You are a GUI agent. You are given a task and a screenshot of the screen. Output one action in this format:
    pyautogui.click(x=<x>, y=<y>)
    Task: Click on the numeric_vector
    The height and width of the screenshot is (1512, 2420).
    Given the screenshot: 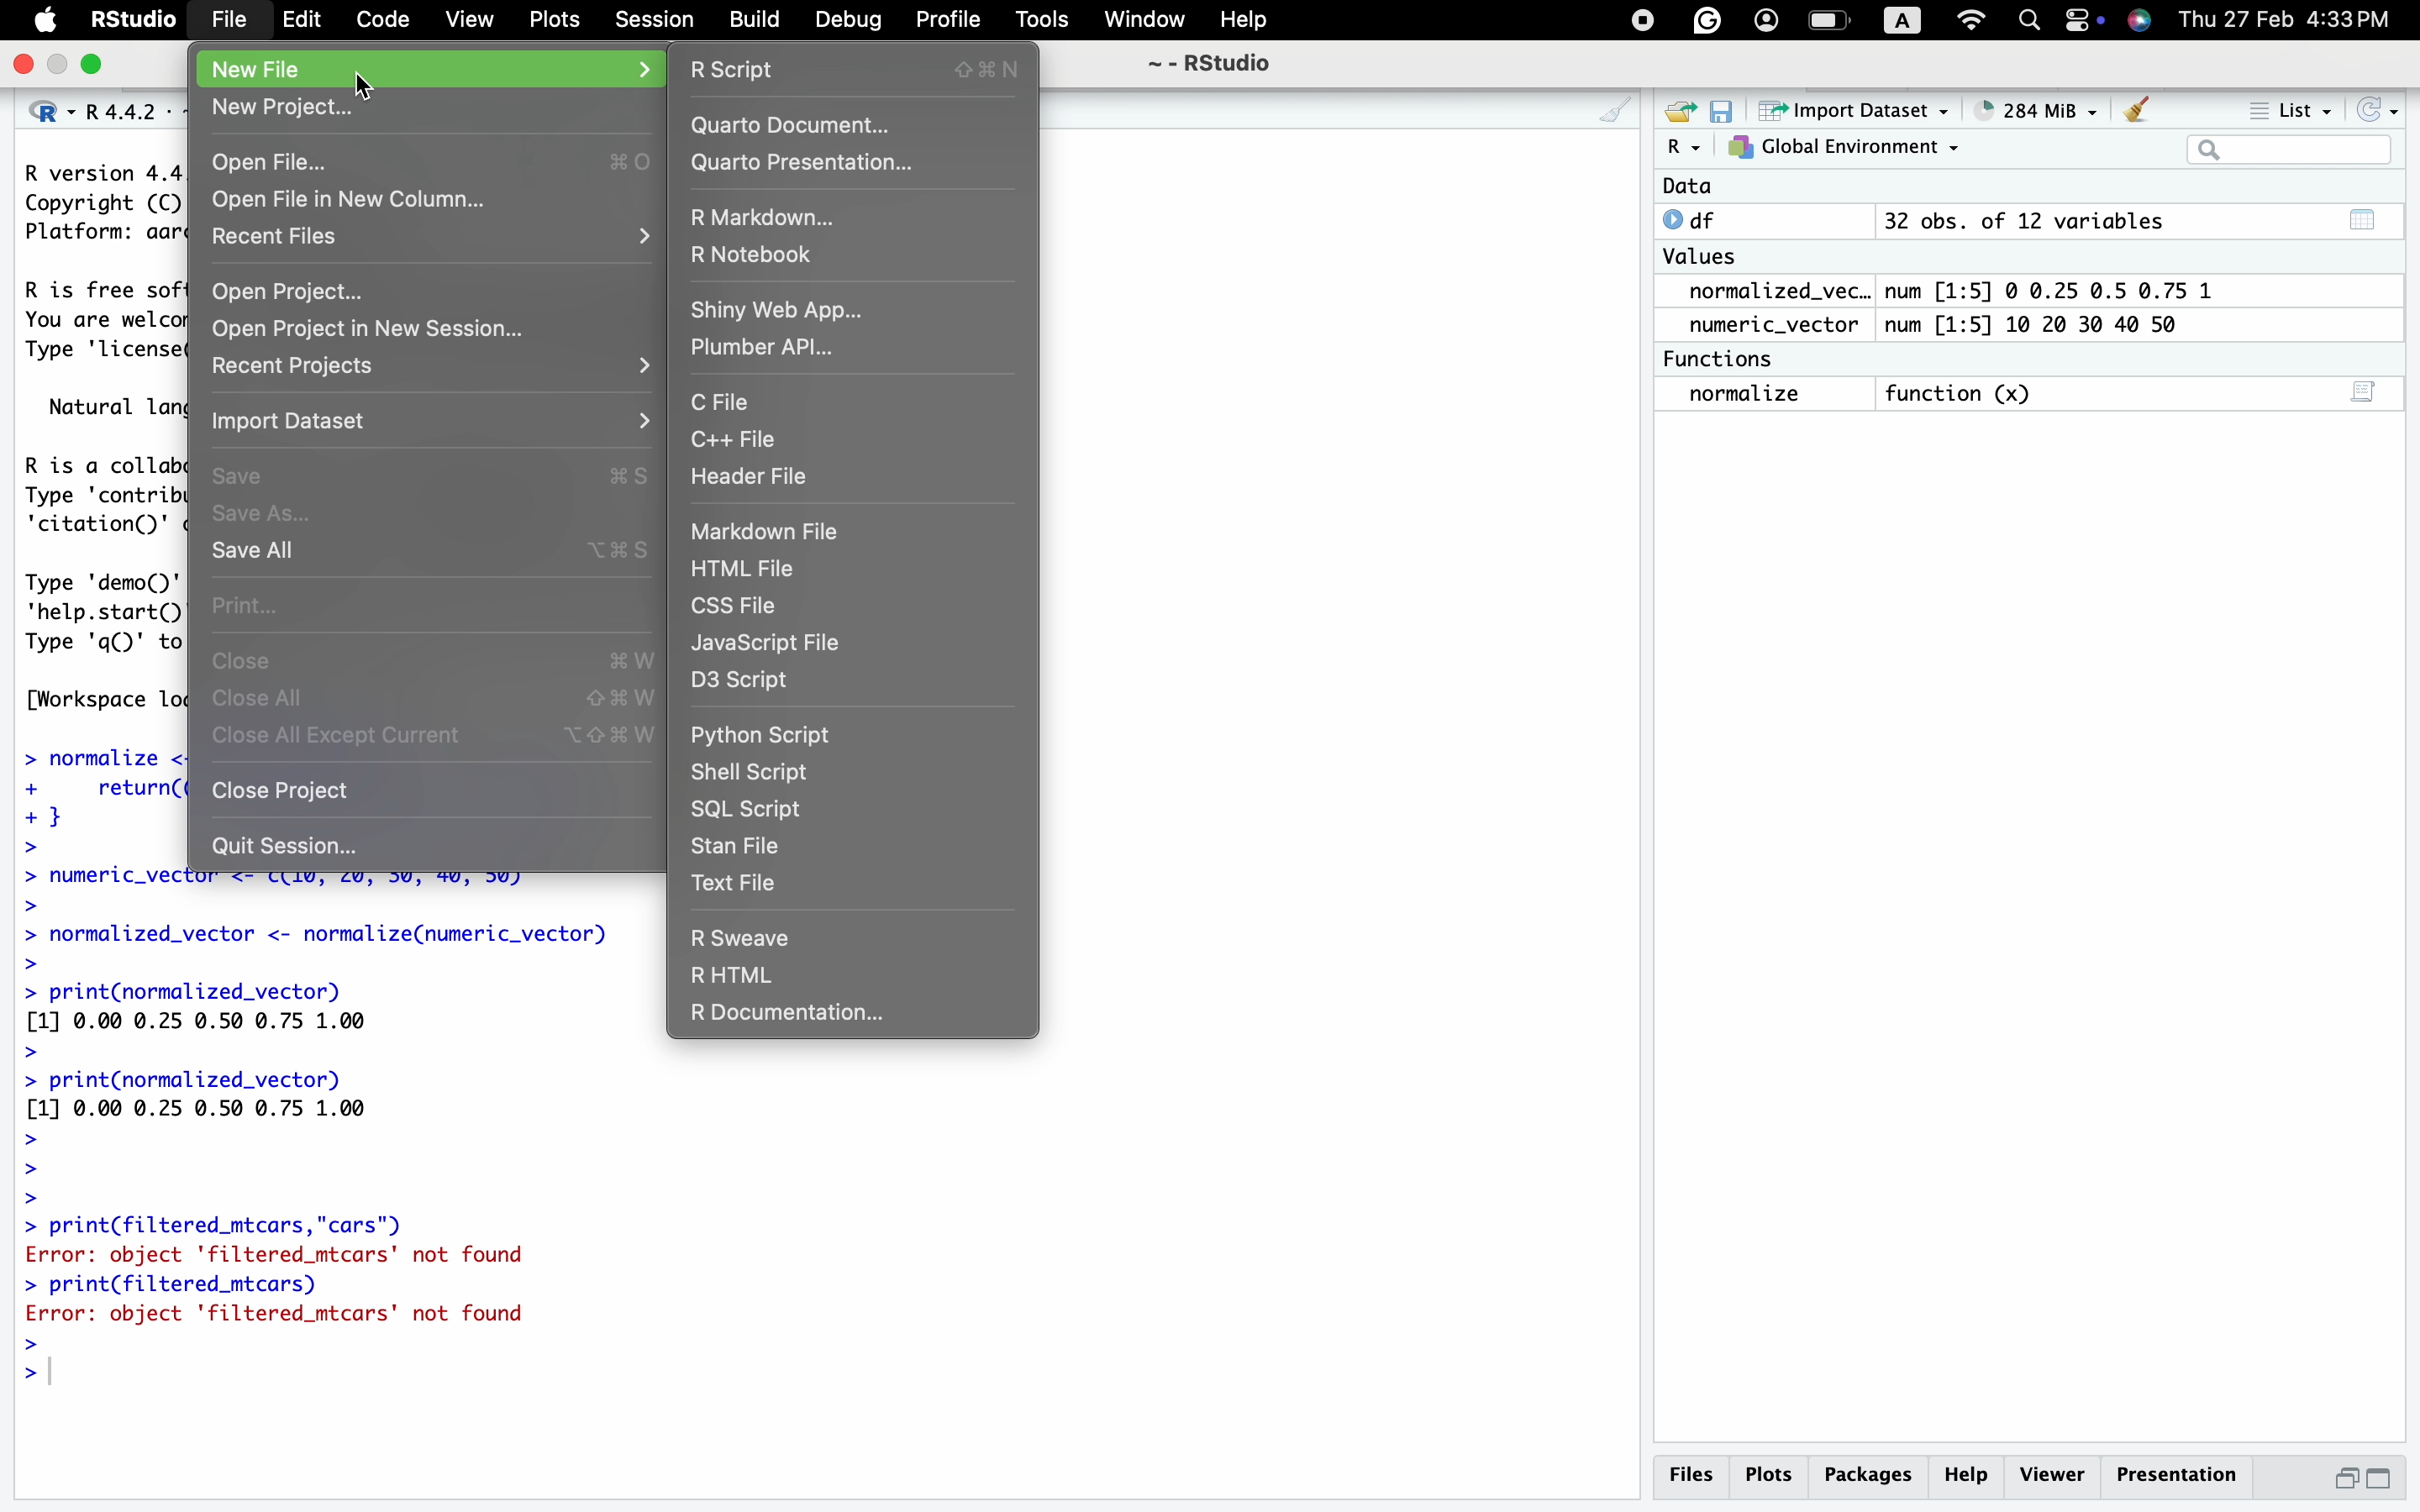 What is the action you would take?
    pyautogui.click(x=1781, y=325)
    